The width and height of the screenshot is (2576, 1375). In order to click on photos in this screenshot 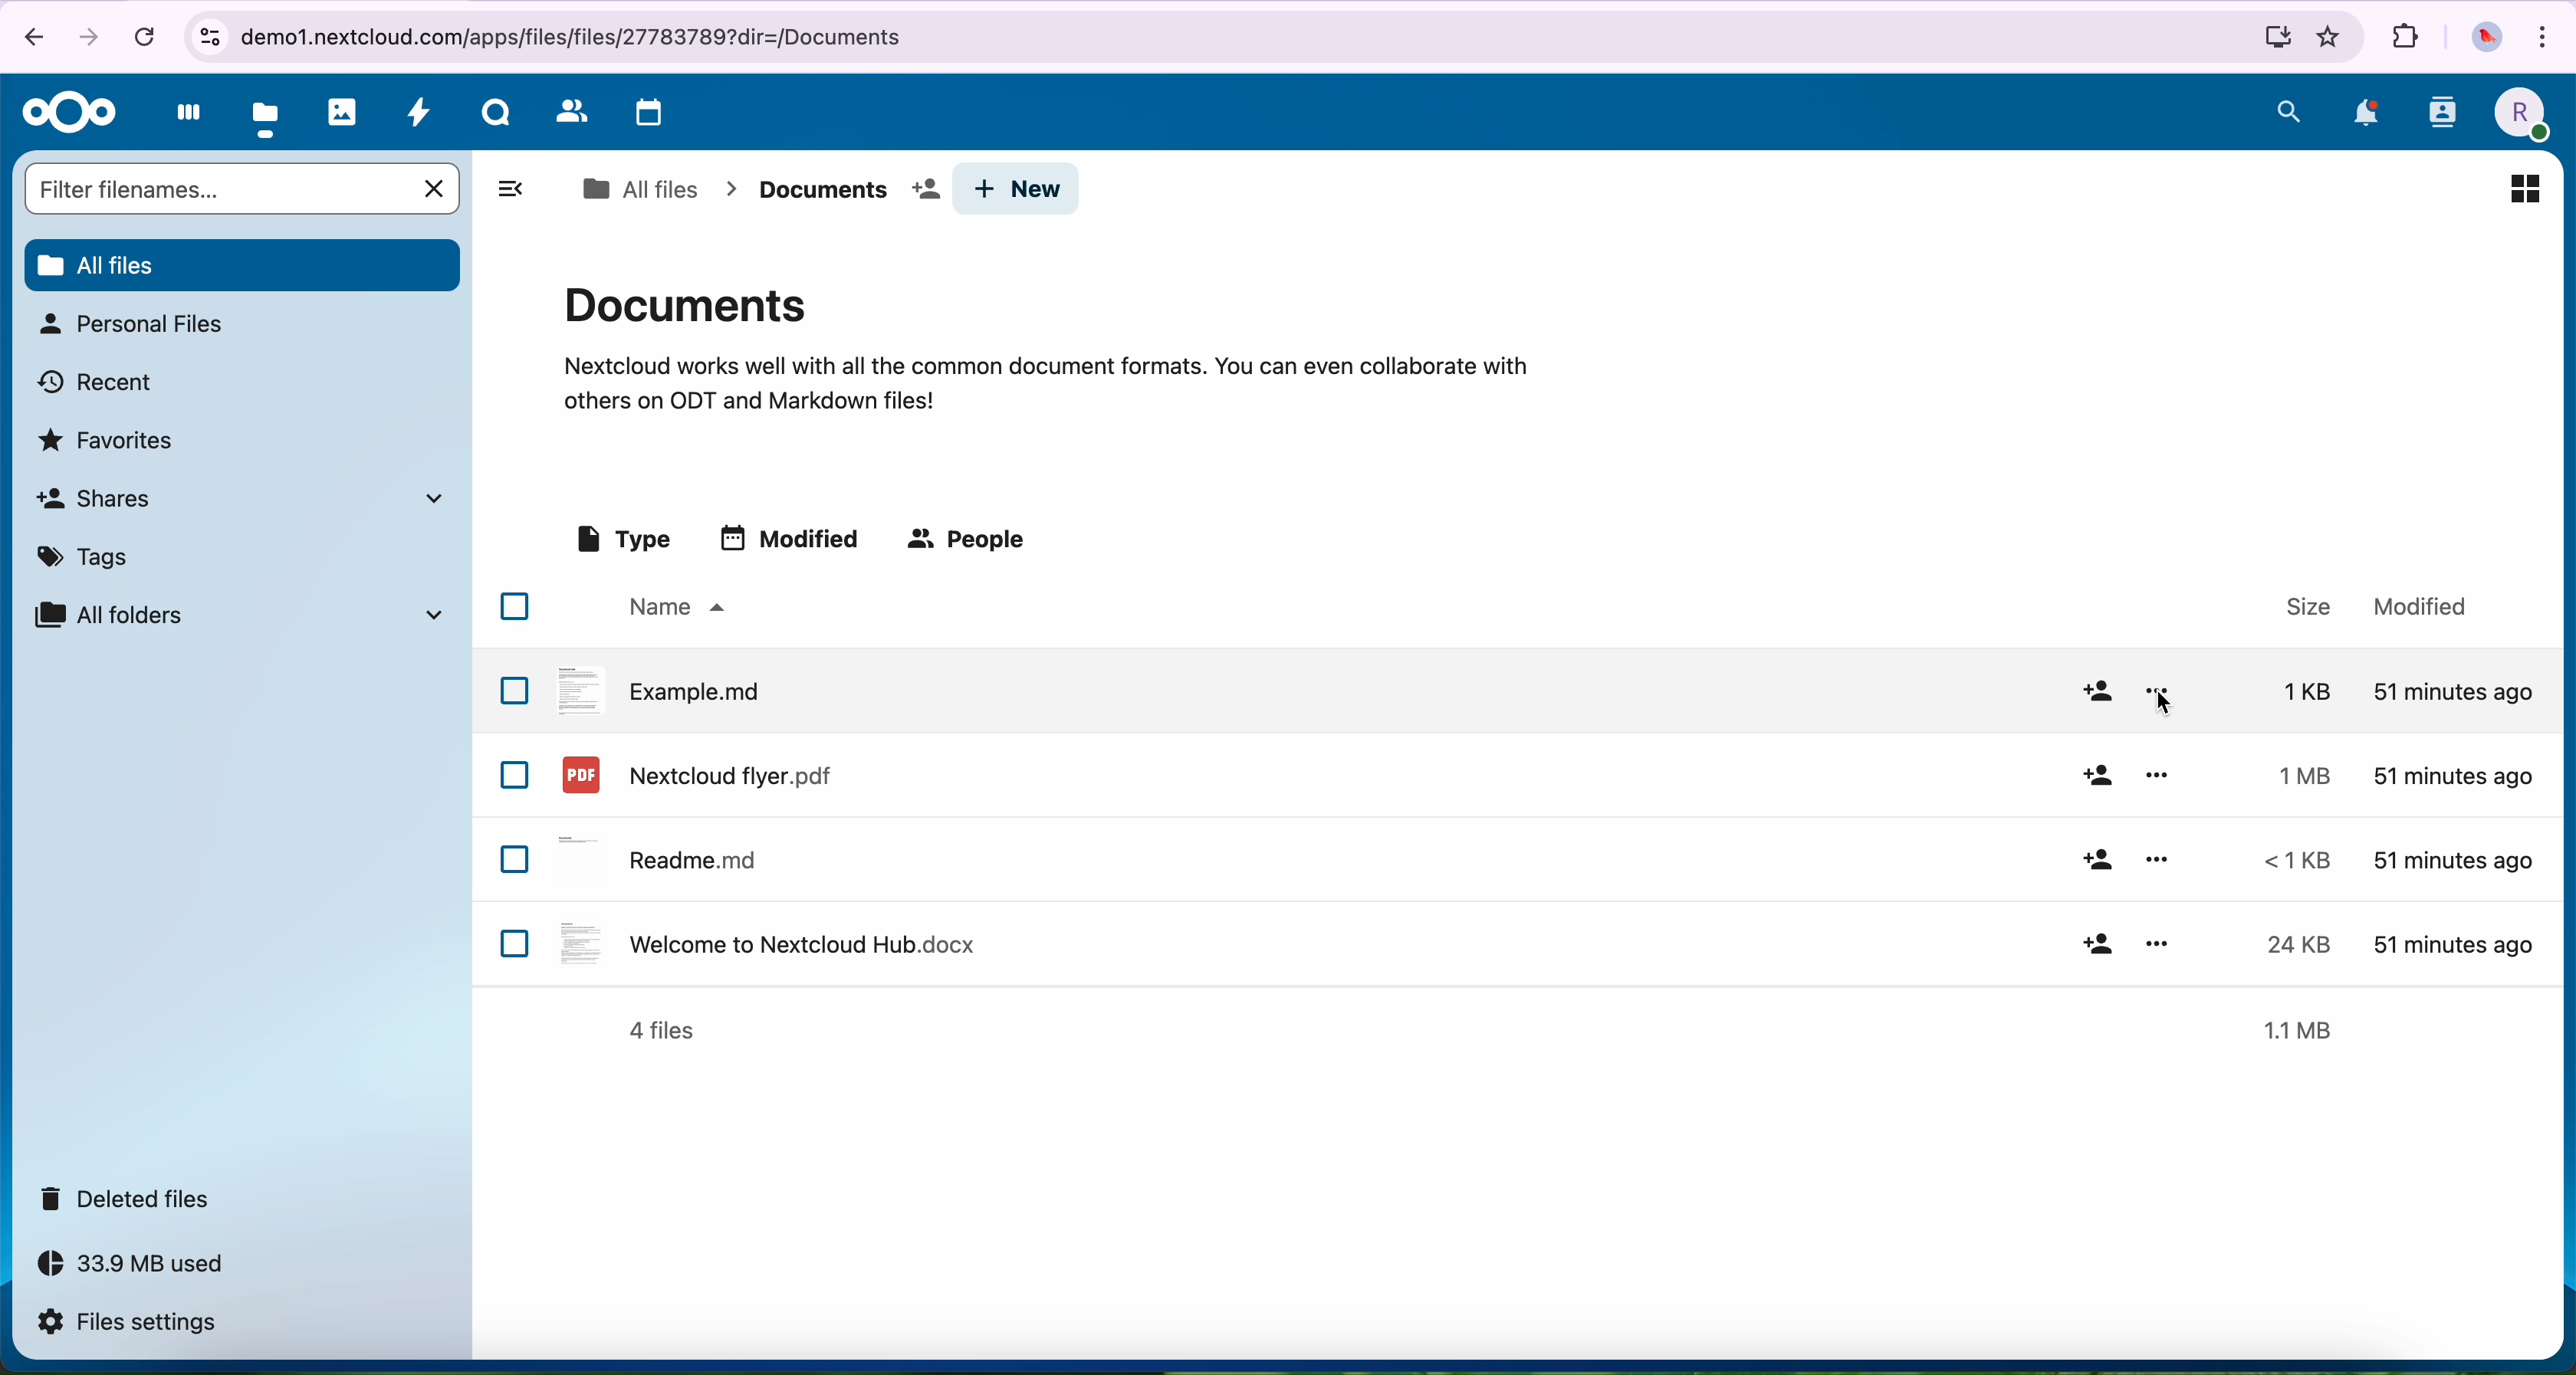, I will do `click(343, 112)`.